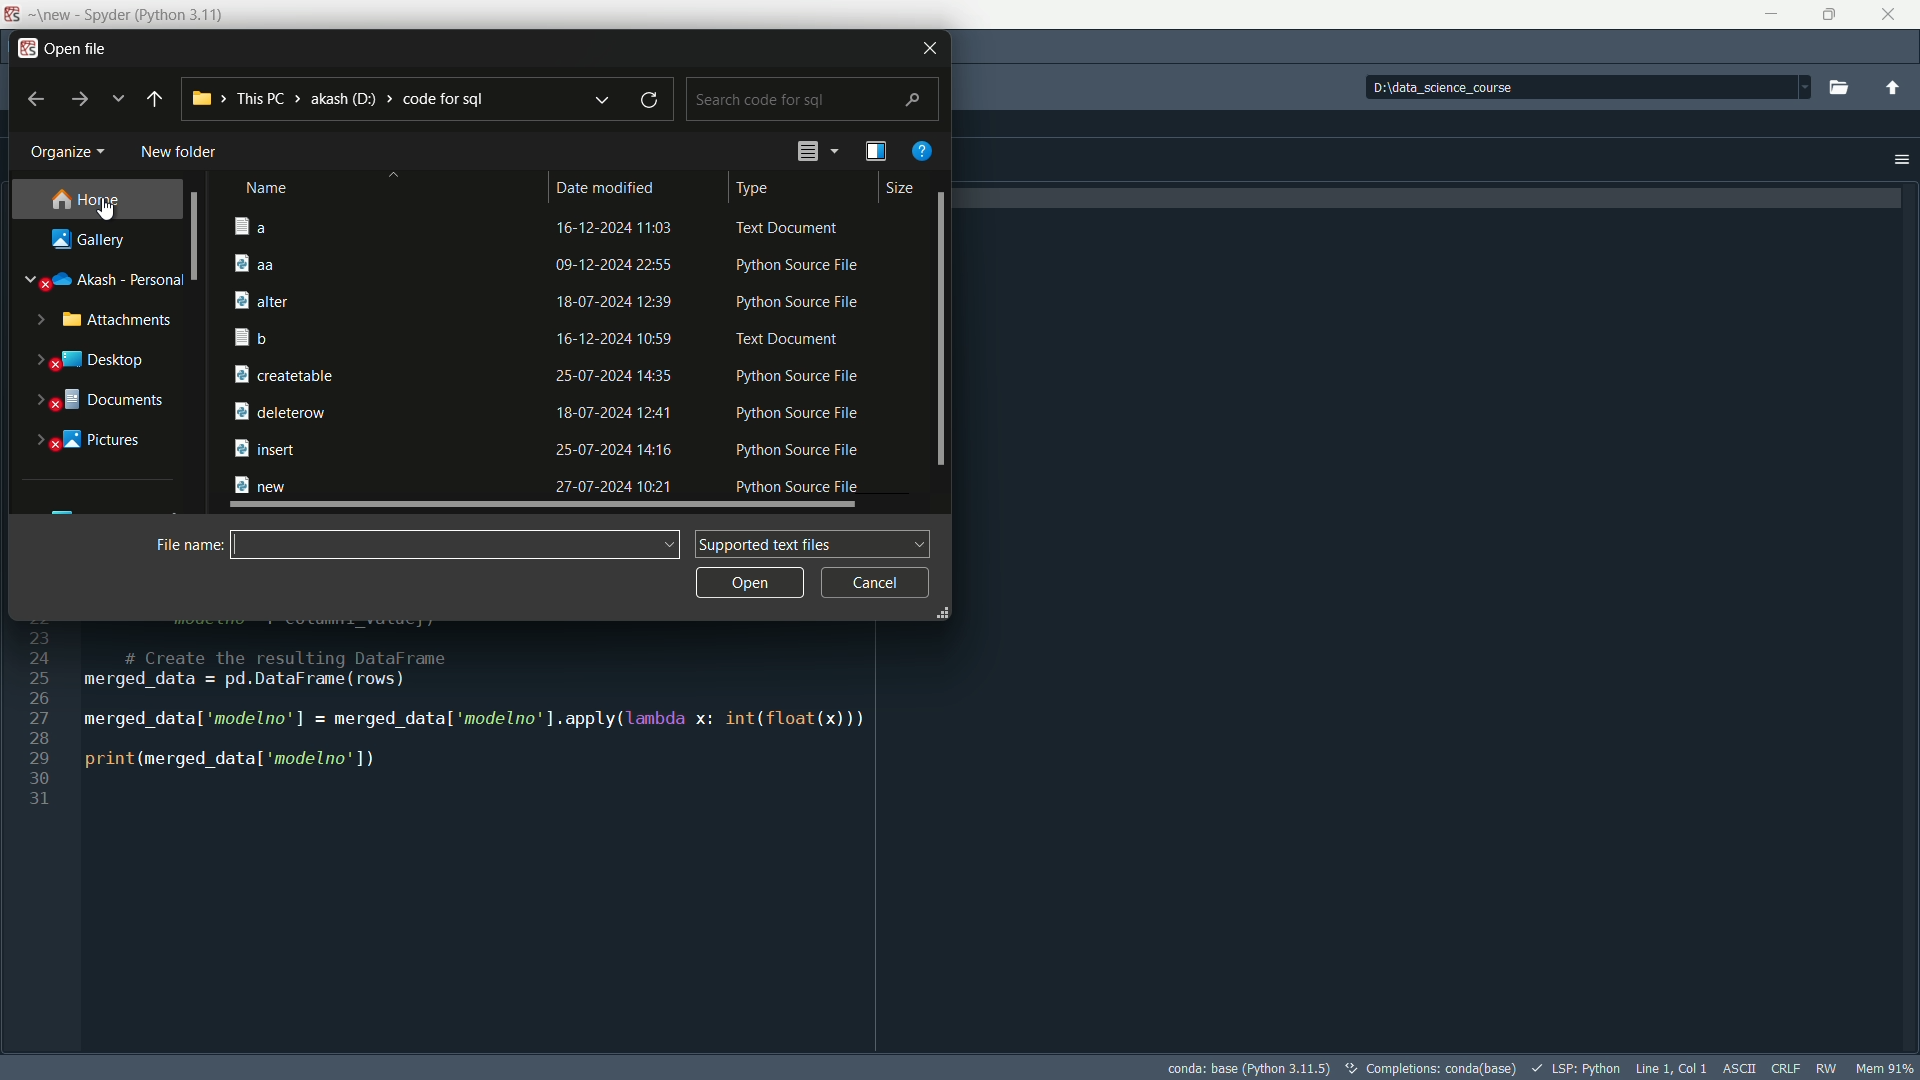 This screenshot has height=1080, width=1920. What do you see at coordinates (372, 338) in the screenshot?
I see `file name` at bounding box center [372, 338].